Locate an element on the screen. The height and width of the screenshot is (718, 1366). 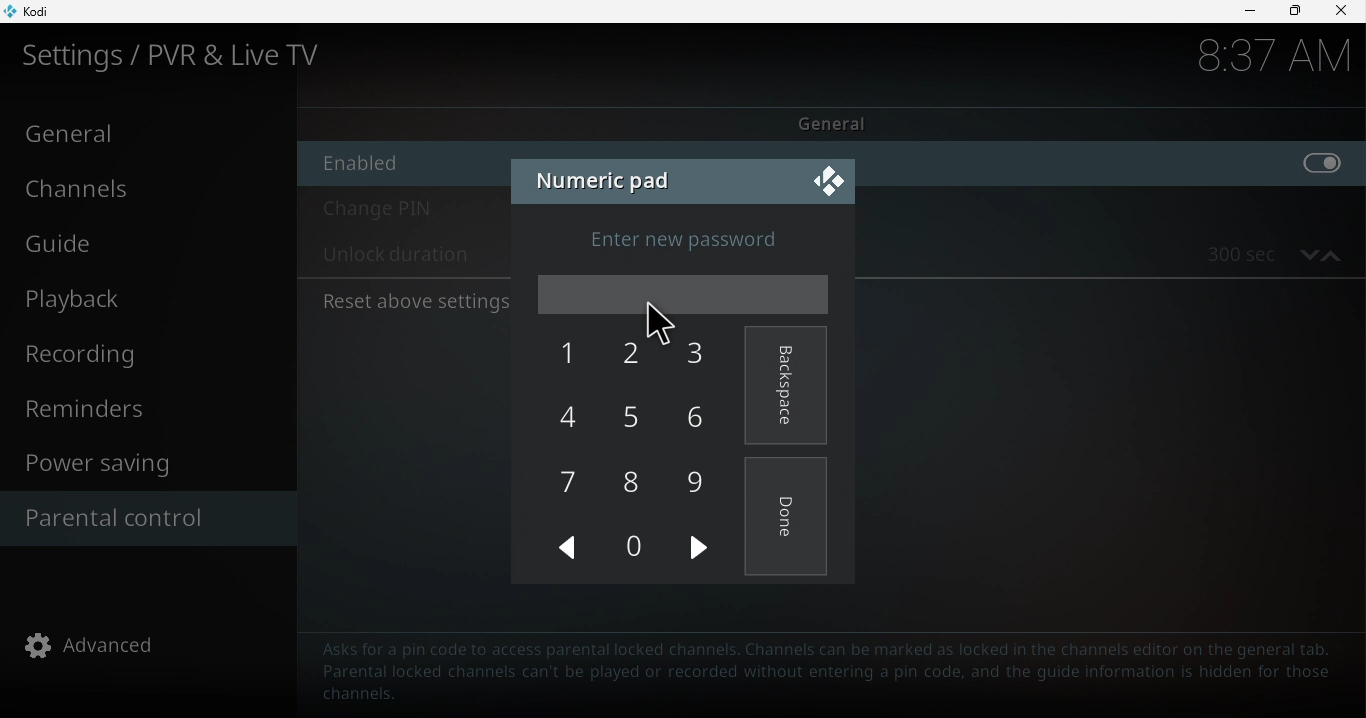
Recording is located at coordinates (144, 352).